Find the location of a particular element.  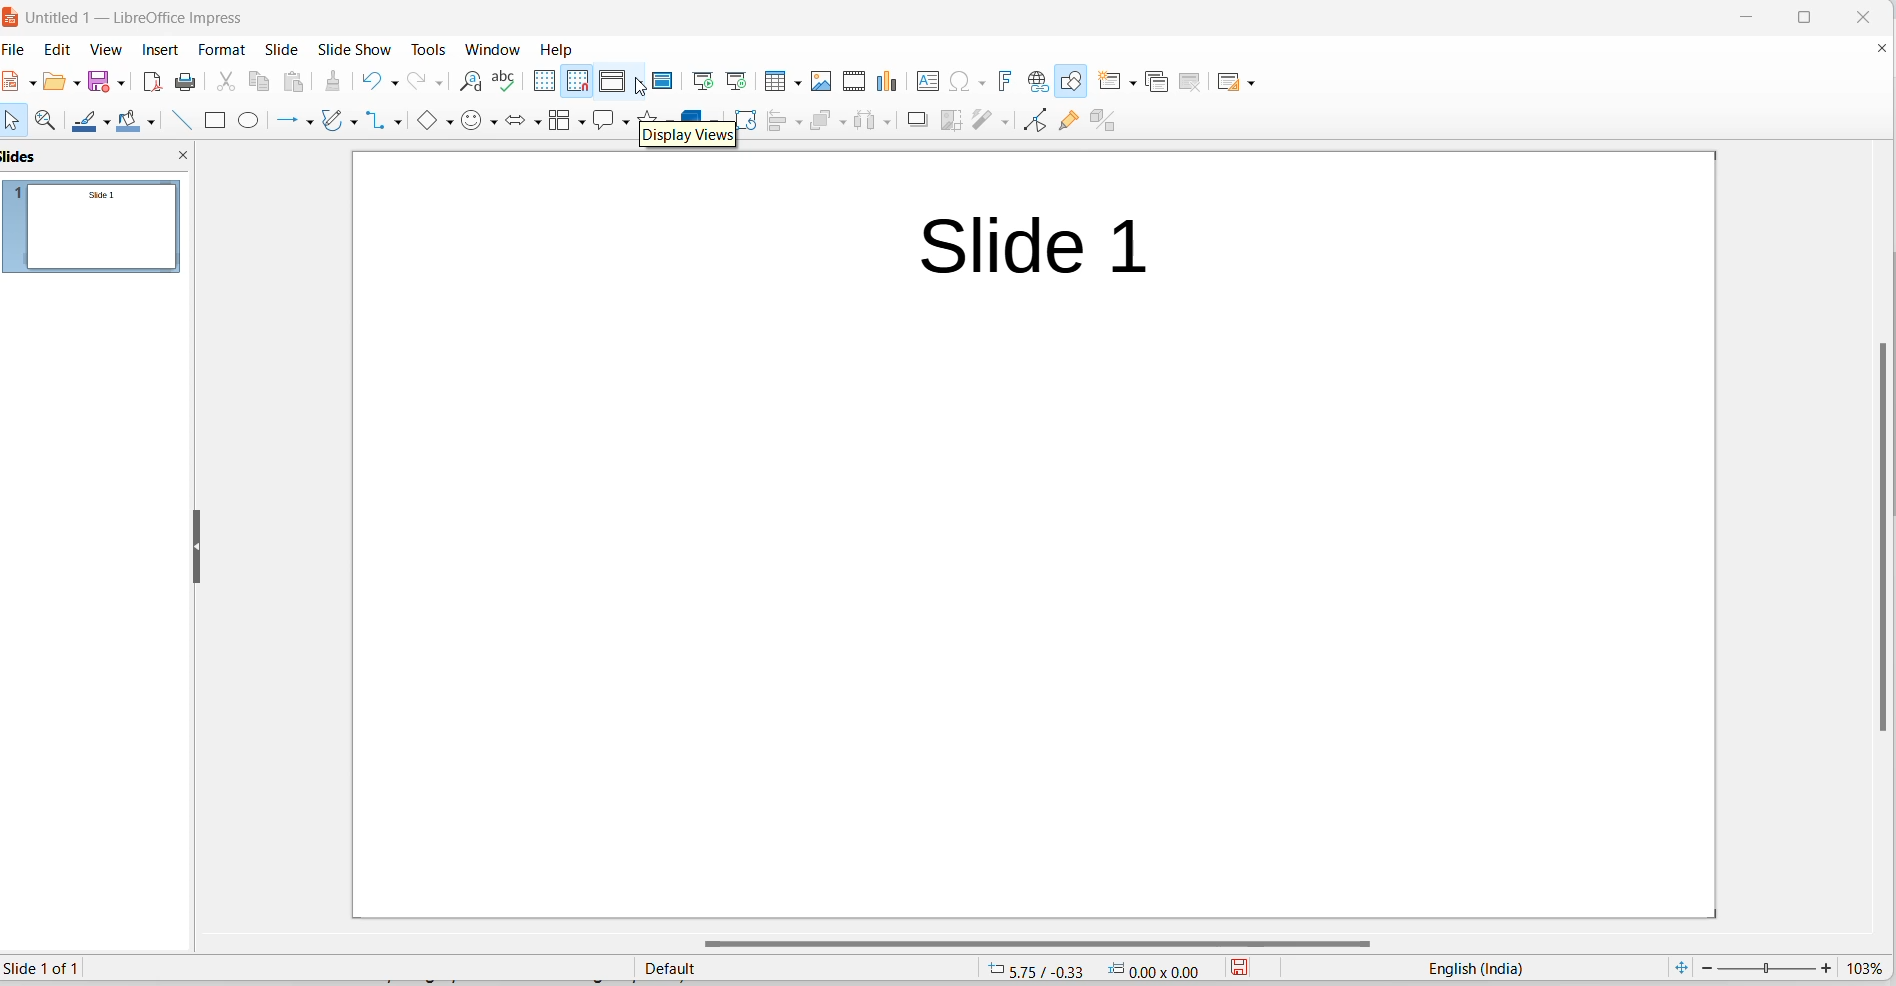

distribute object options is located at coordinates (885, 125).